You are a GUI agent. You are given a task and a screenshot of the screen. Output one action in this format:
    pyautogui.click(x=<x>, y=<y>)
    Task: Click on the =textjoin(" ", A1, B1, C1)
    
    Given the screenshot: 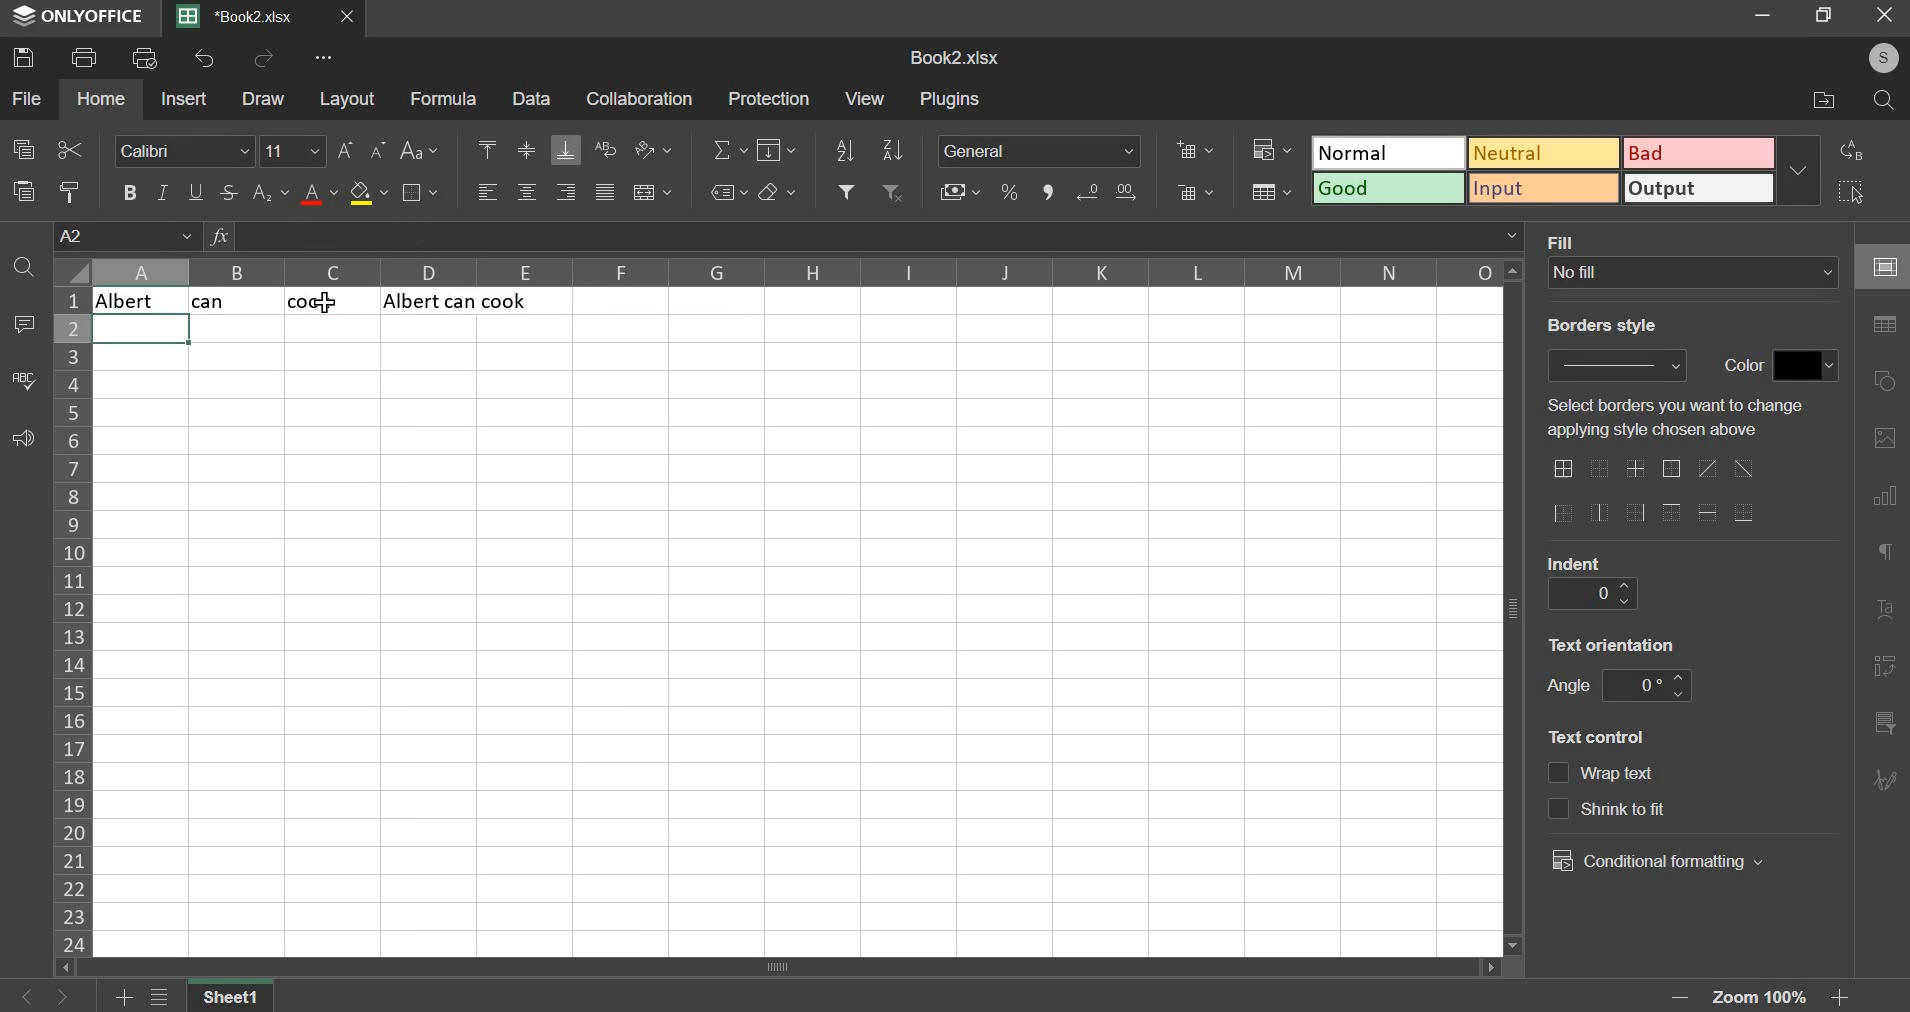 What is the action you would take?
    pyautogui.click(x=880, y=236)
    